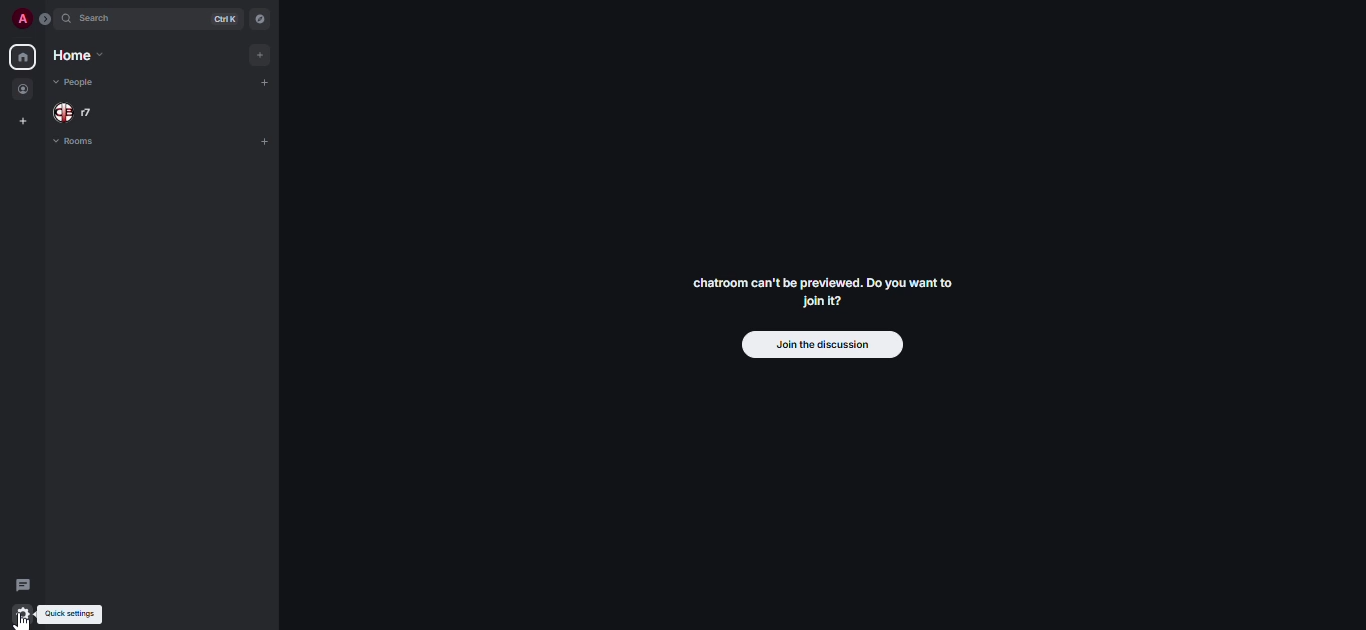  I want to click on navigator, so click(260, 19).